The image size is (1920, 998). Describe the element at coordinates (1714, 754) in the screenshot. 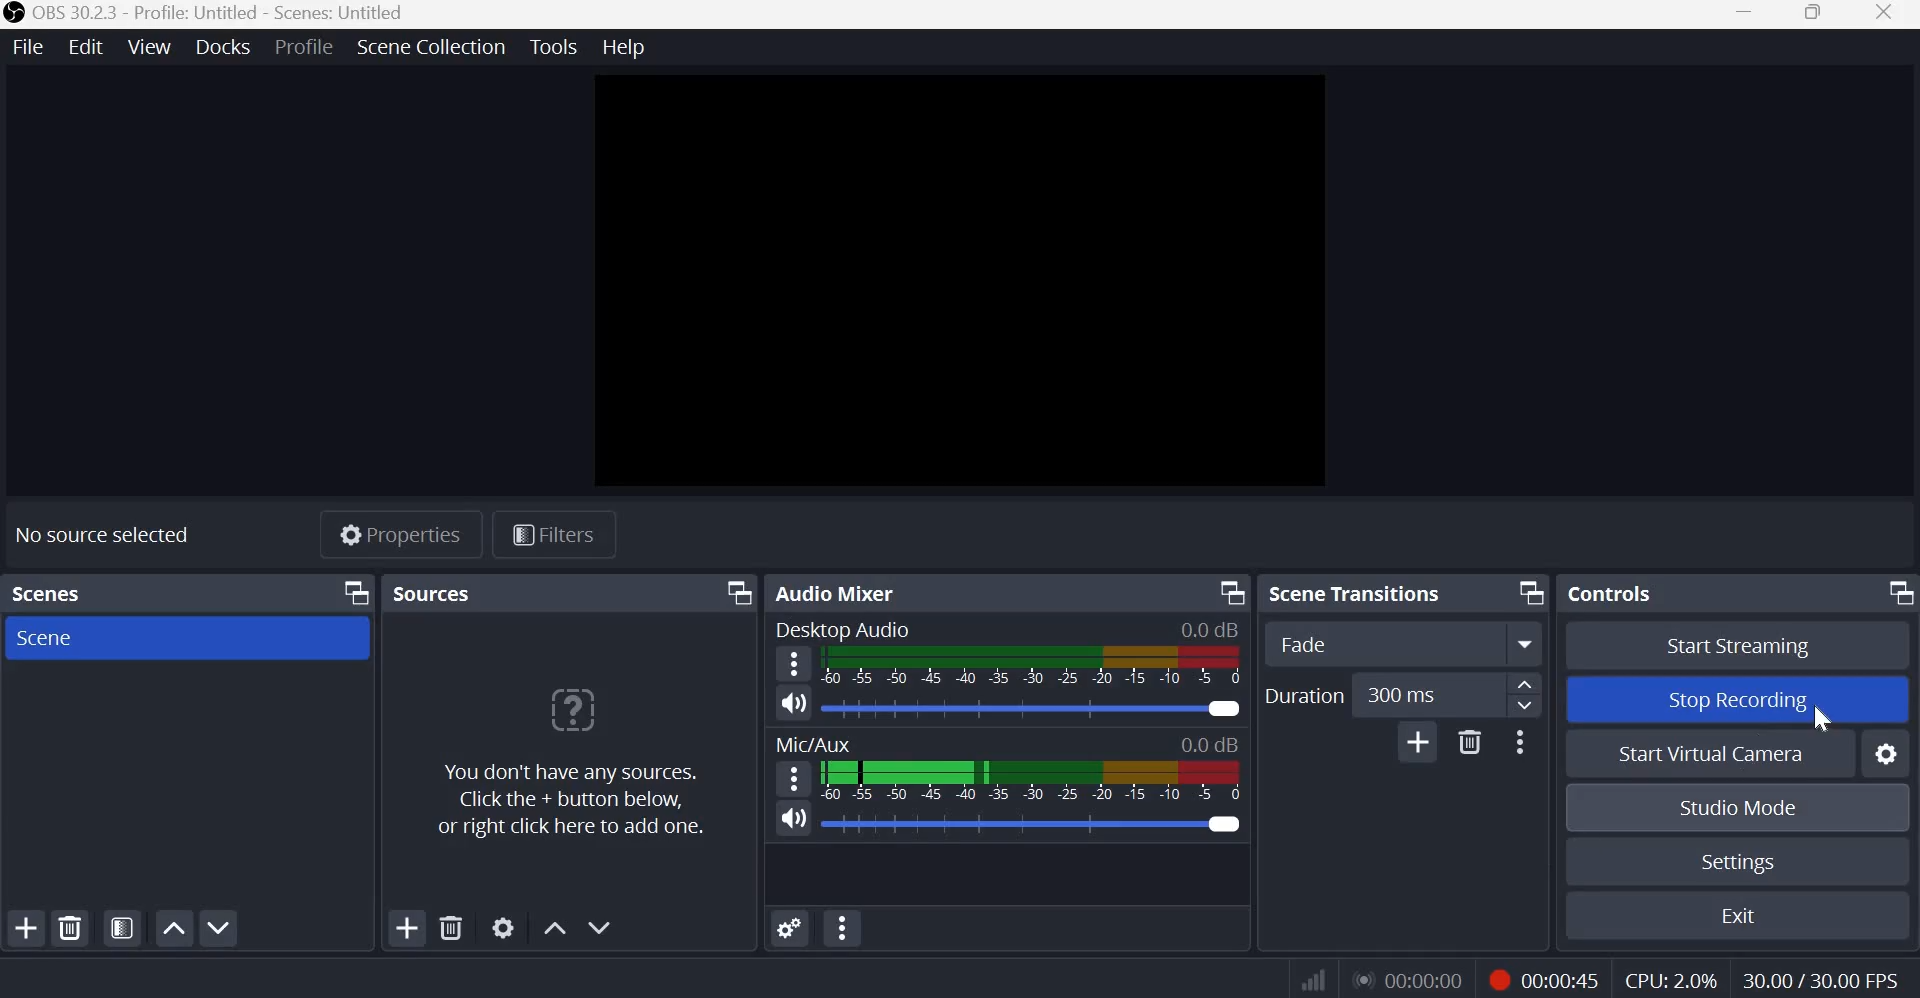

I see `Start Virtual Camera` at that location.